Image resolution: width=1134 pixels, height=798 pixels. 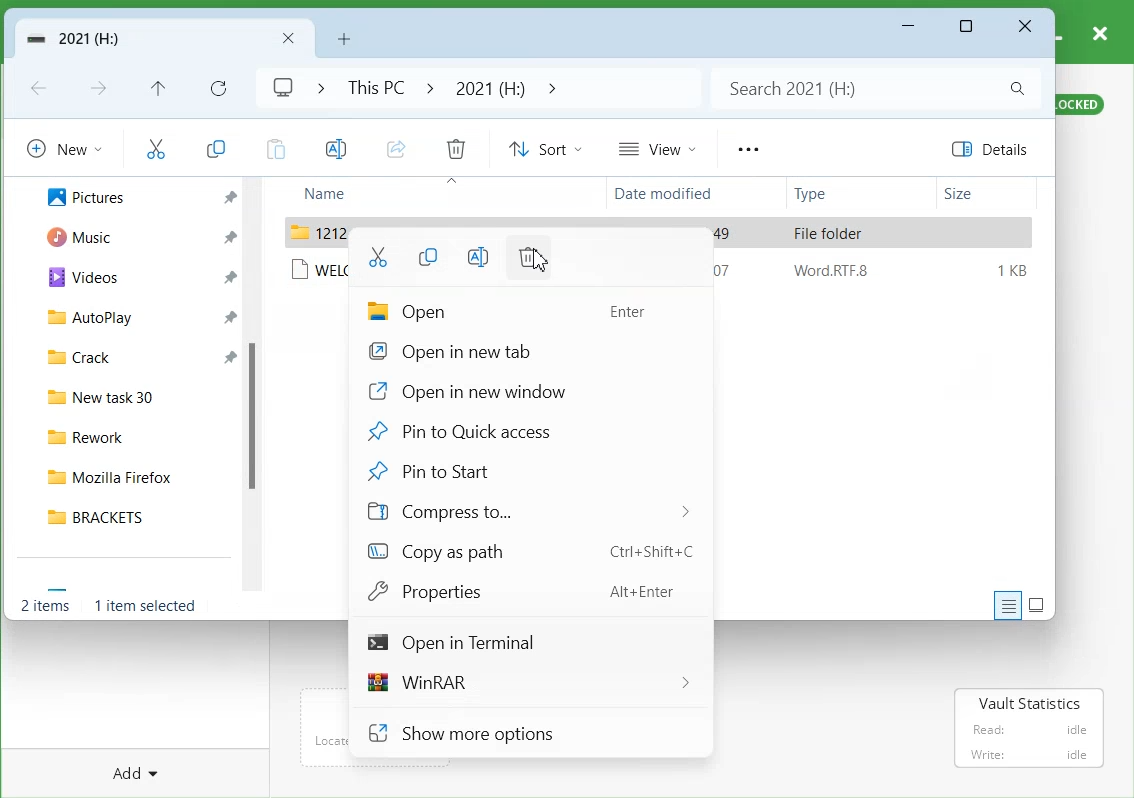 I want to click on Copy as path, so click(x=526, y=550).